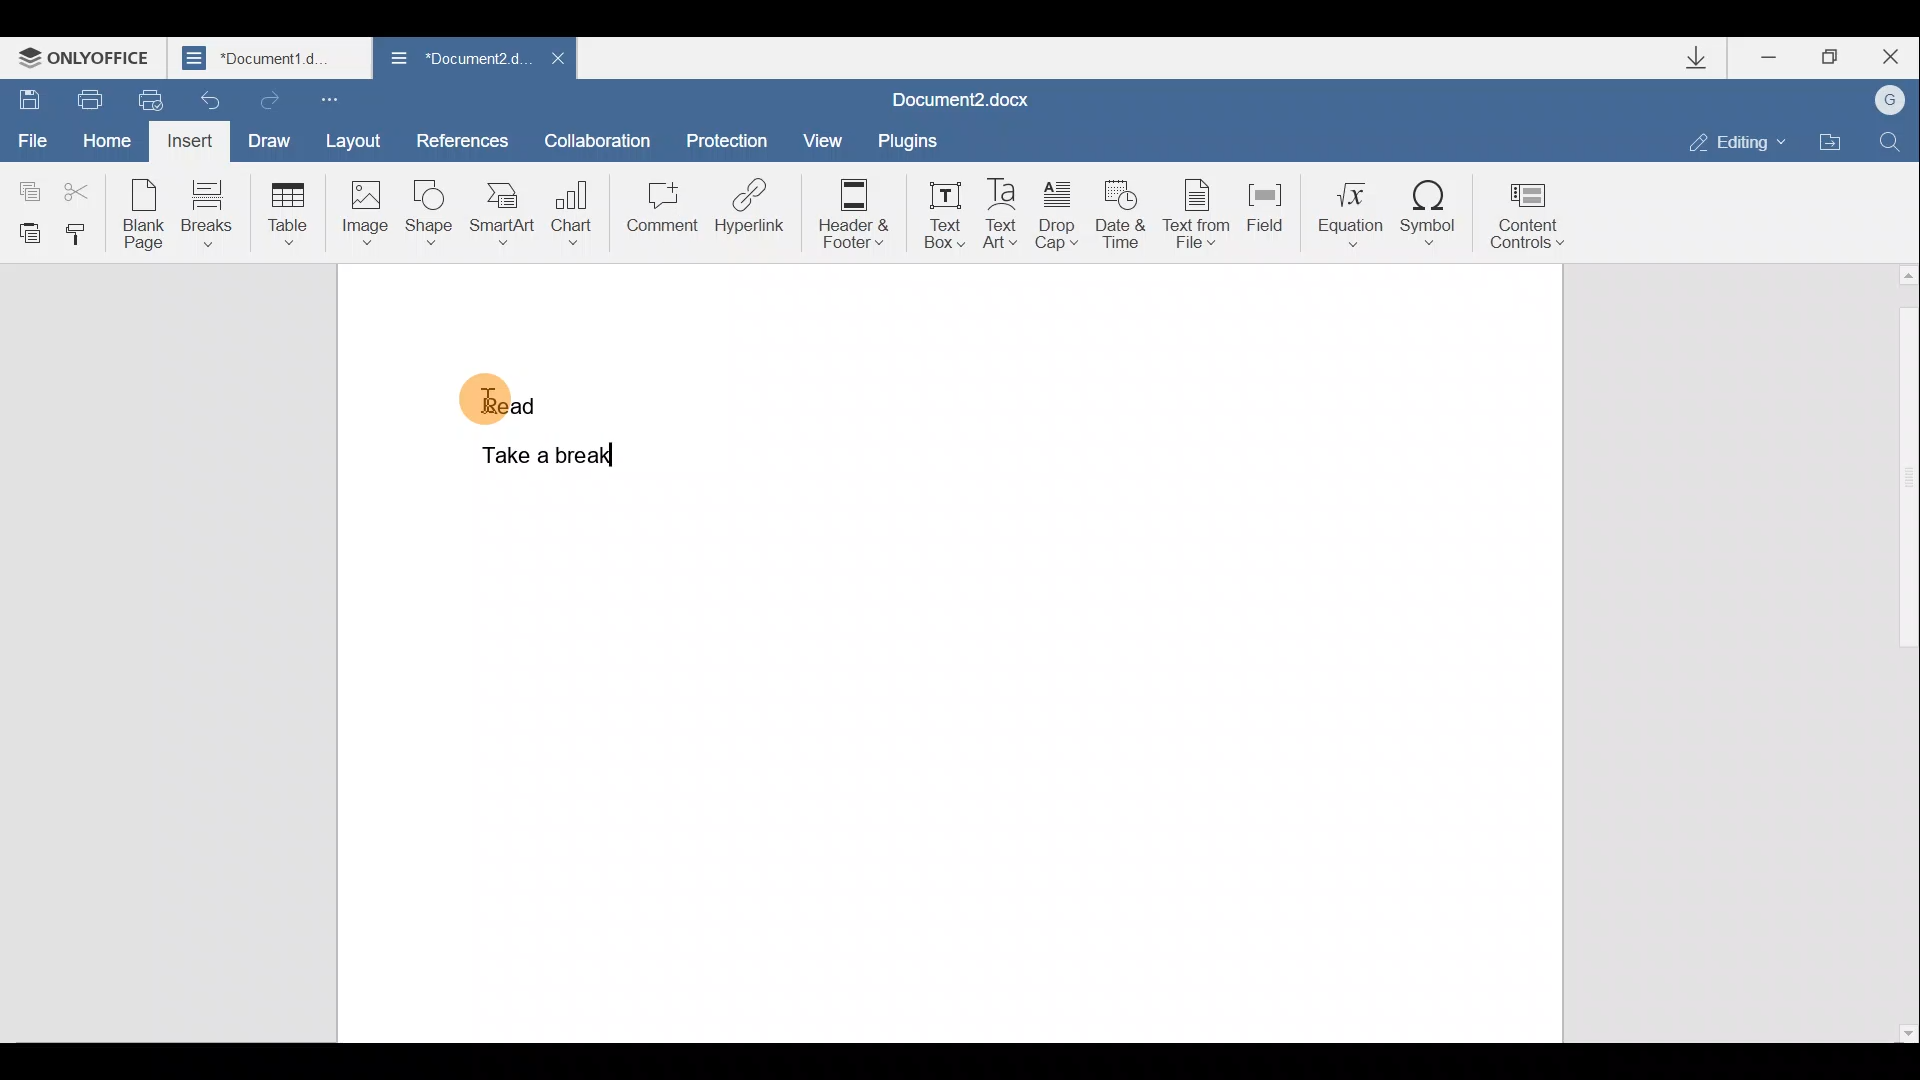 The height and width of the screenshot is (1080, 1920). What do you see at coordinates (272, 60) in the screenshot?
I see `*Document1.d...` at bounding box center [272, 60].